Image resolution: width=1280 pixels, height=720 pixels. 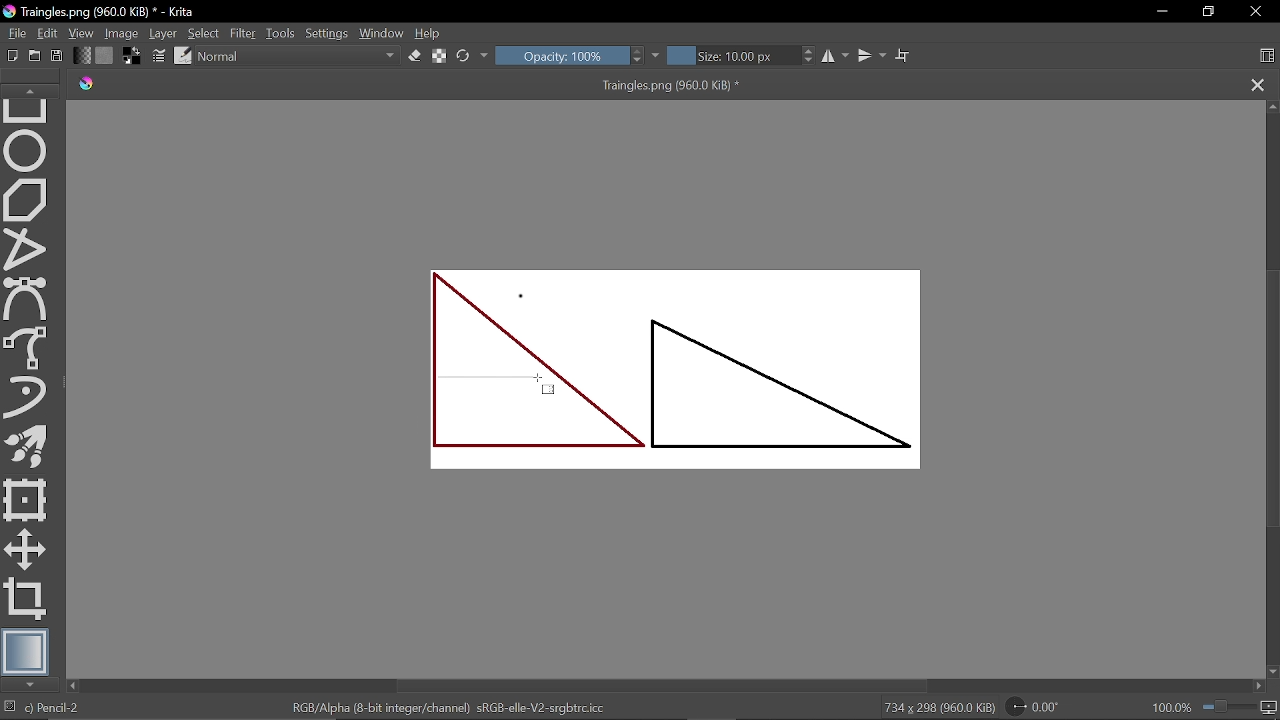 I want to click on Transform a layer tool, so click(x=26, y=500).